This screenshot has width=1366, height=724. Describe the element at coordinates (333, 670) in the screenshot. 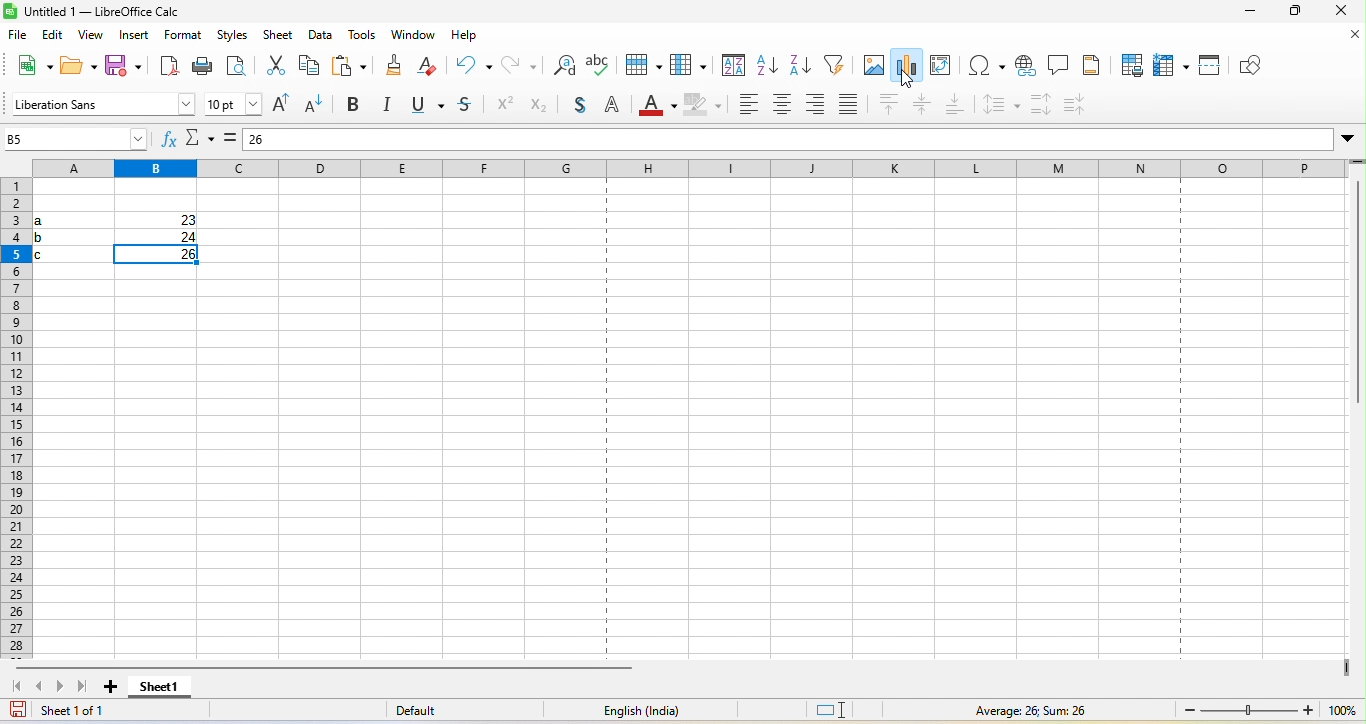

I see `horizontal scroll bar` at that location.